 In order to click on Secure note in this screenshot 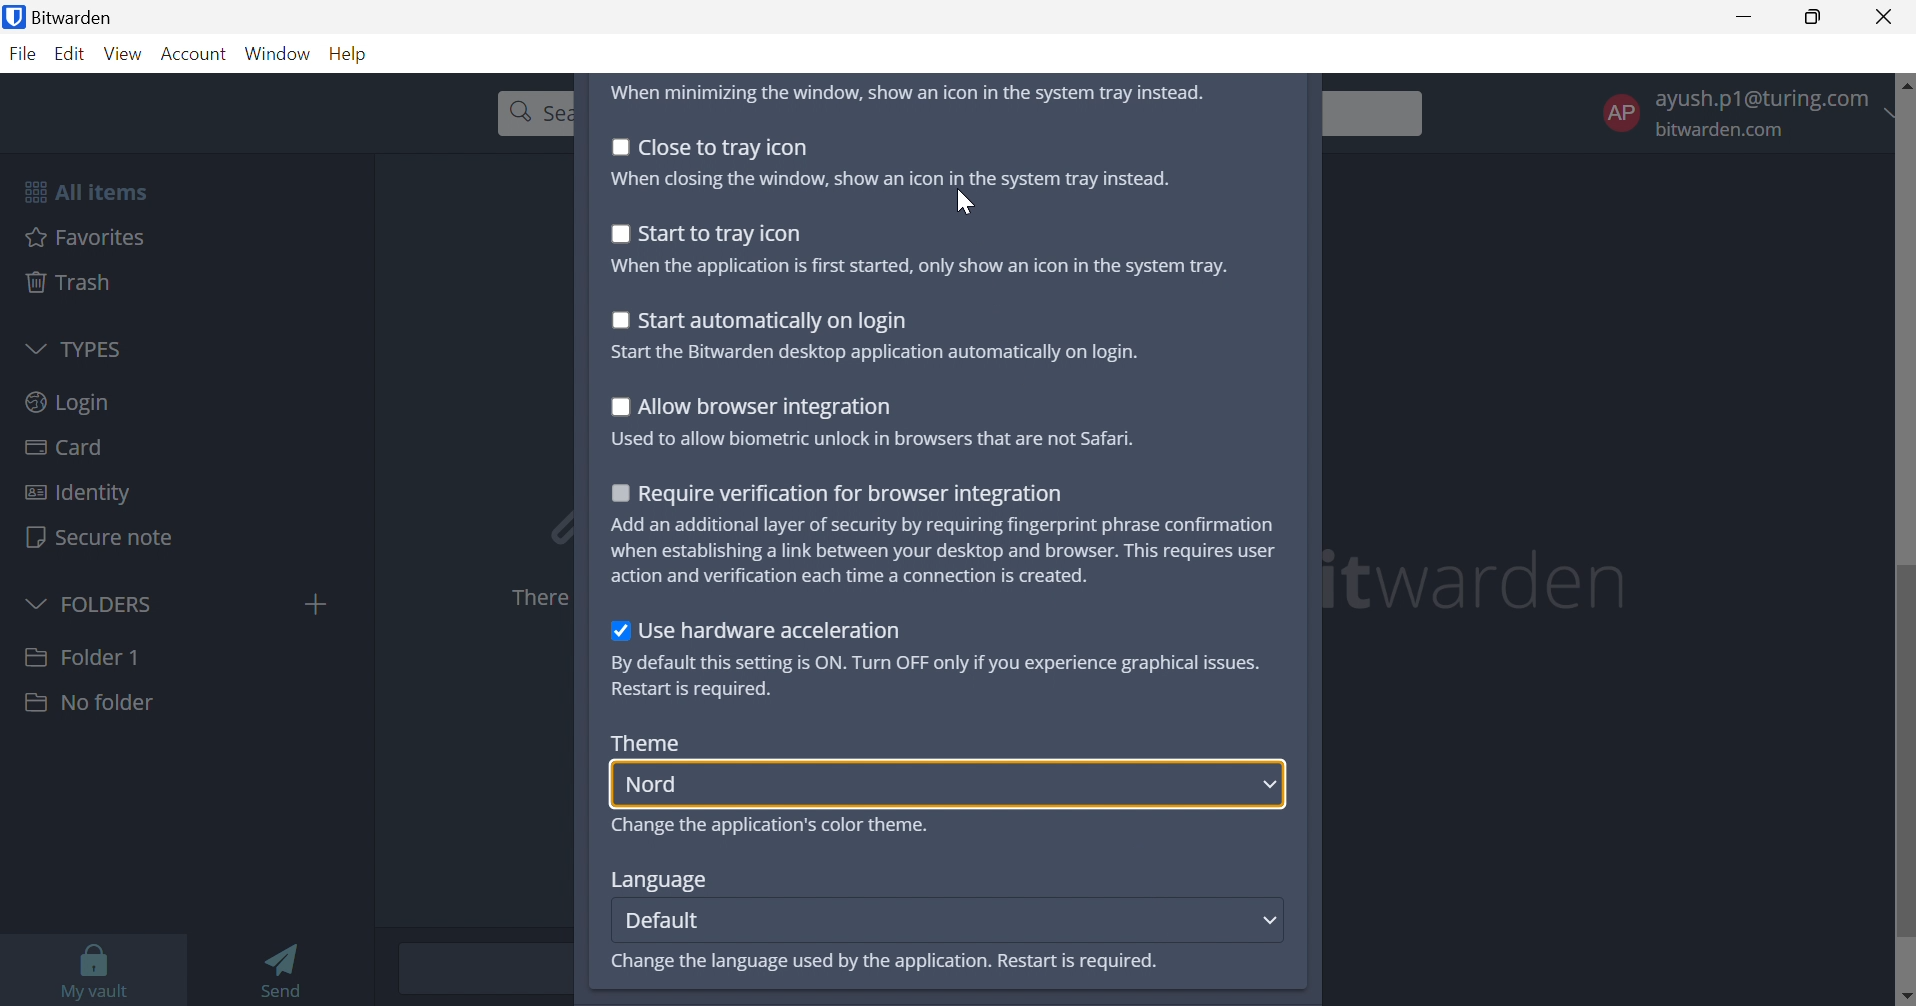, I will do `click(101, 539)`.